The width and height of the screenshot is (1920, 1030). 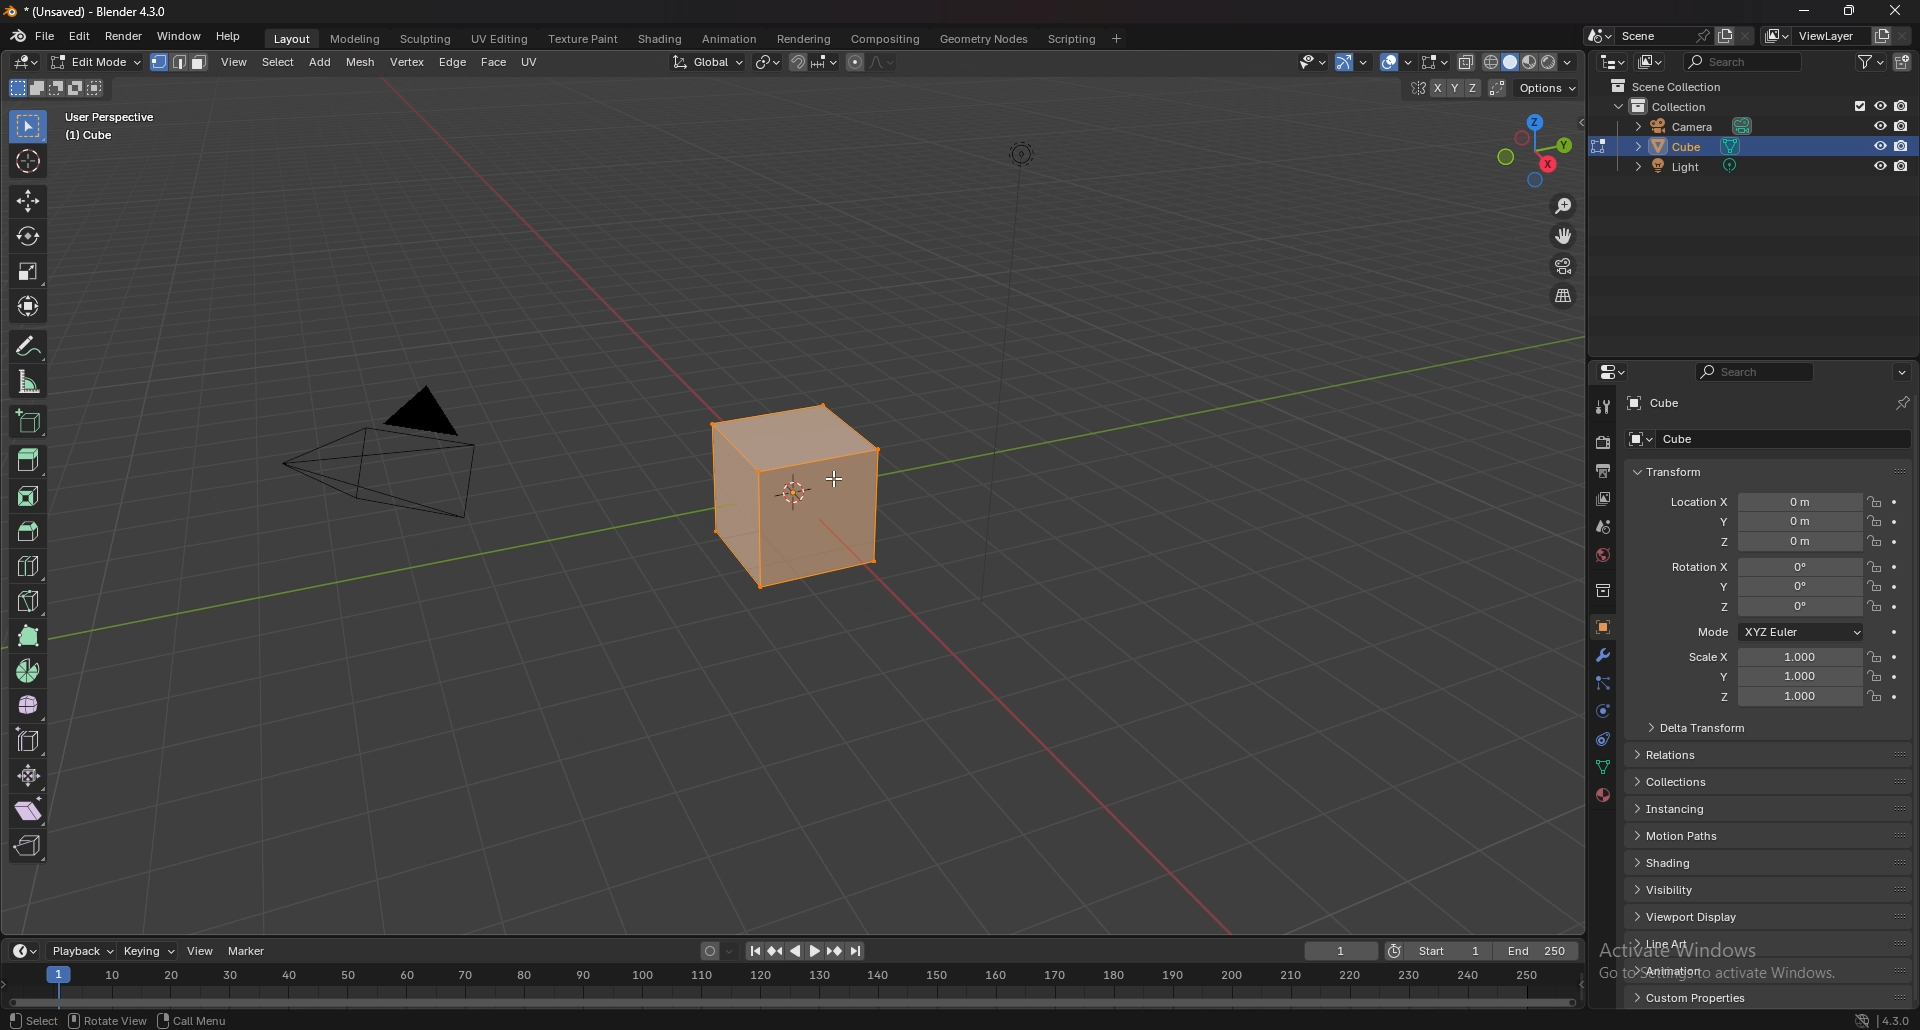 What do you see at coordinates (27, 845) in the screenshot?
I see `rip region` at bounding box center [27, 845].